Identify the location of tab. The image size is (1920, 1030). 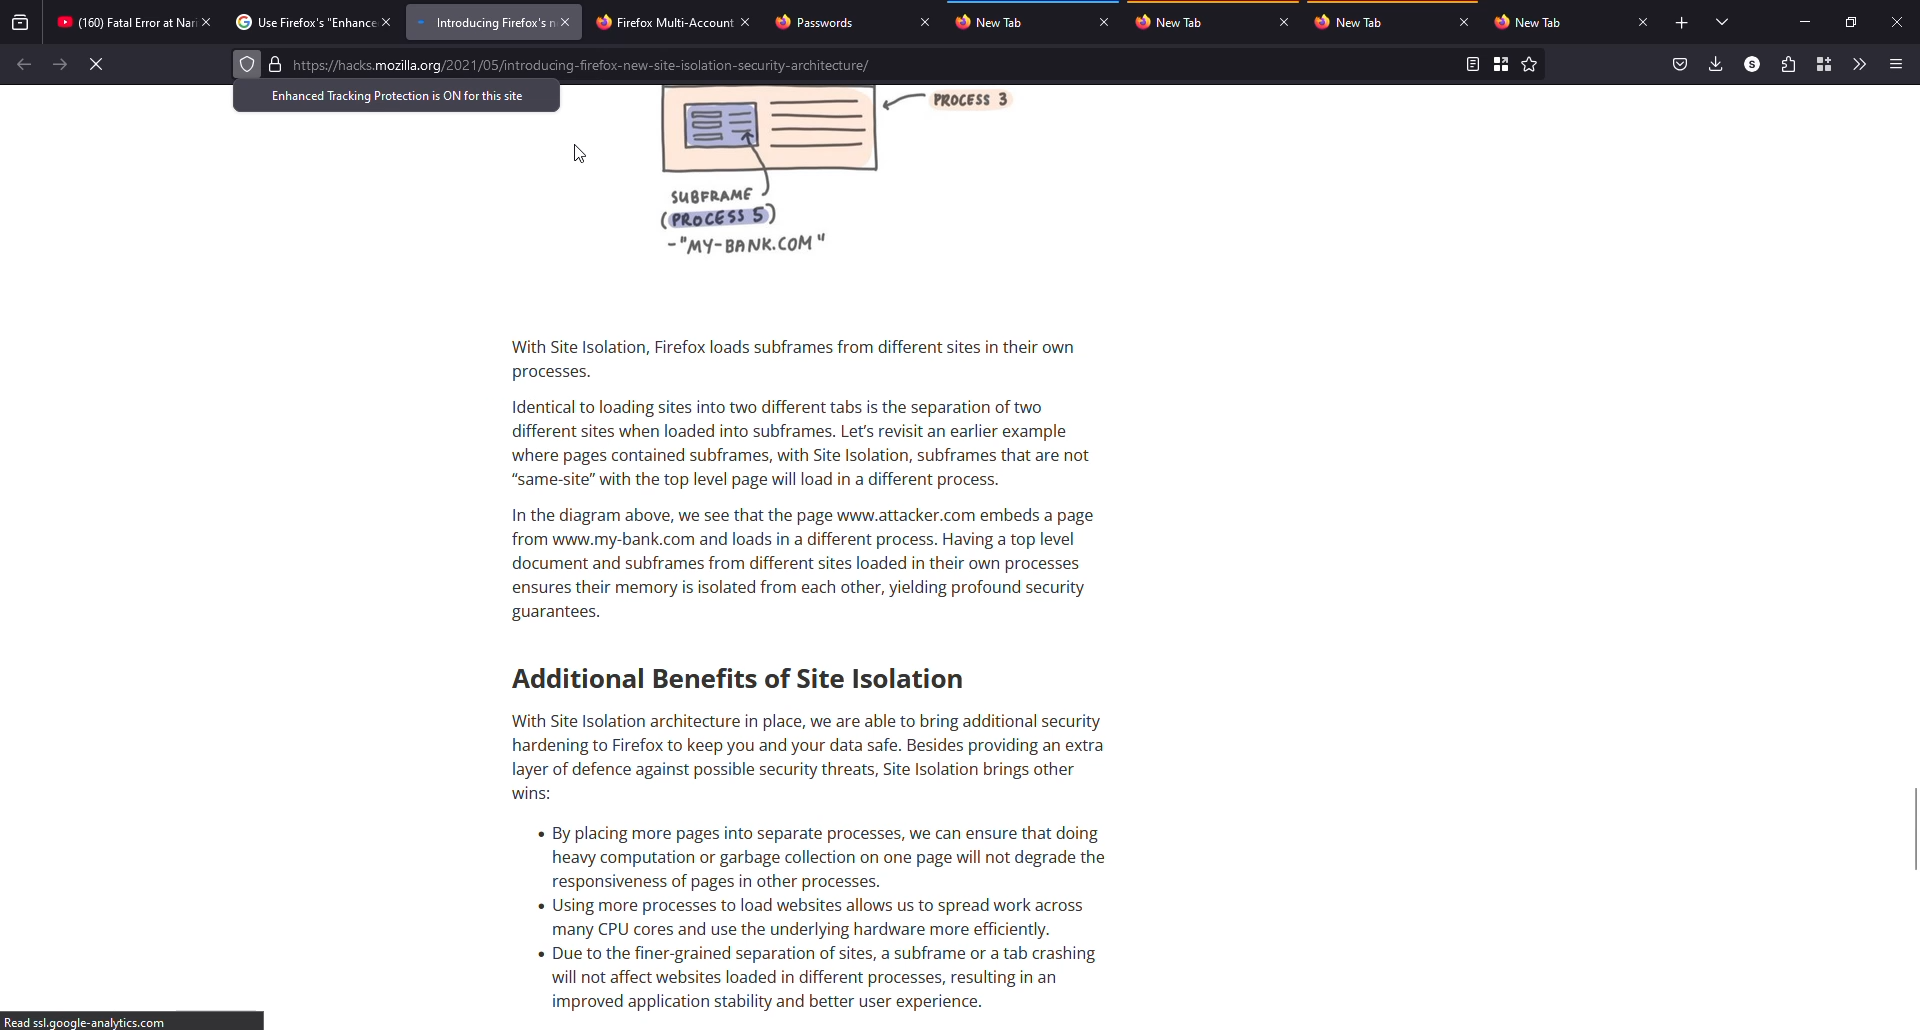
(1532, 22).